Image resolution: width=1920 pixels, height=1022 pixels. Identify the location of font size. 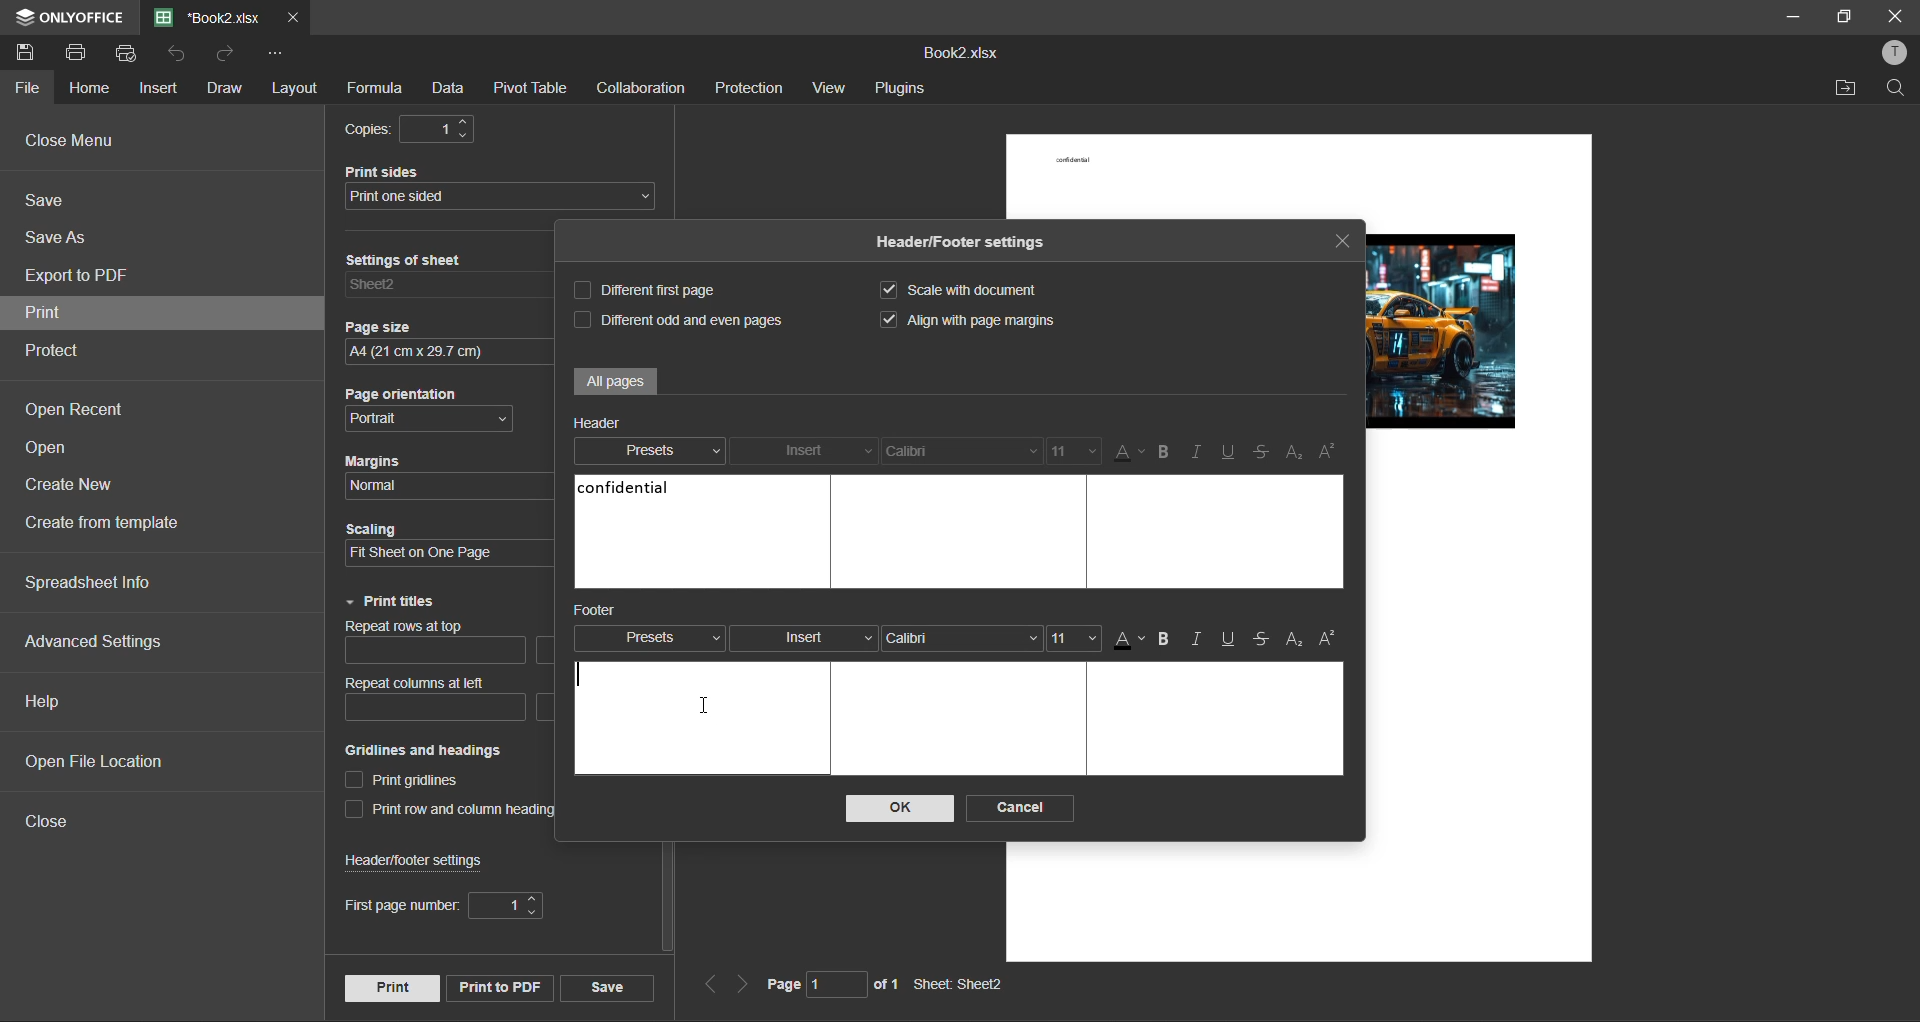
(1074, 637).